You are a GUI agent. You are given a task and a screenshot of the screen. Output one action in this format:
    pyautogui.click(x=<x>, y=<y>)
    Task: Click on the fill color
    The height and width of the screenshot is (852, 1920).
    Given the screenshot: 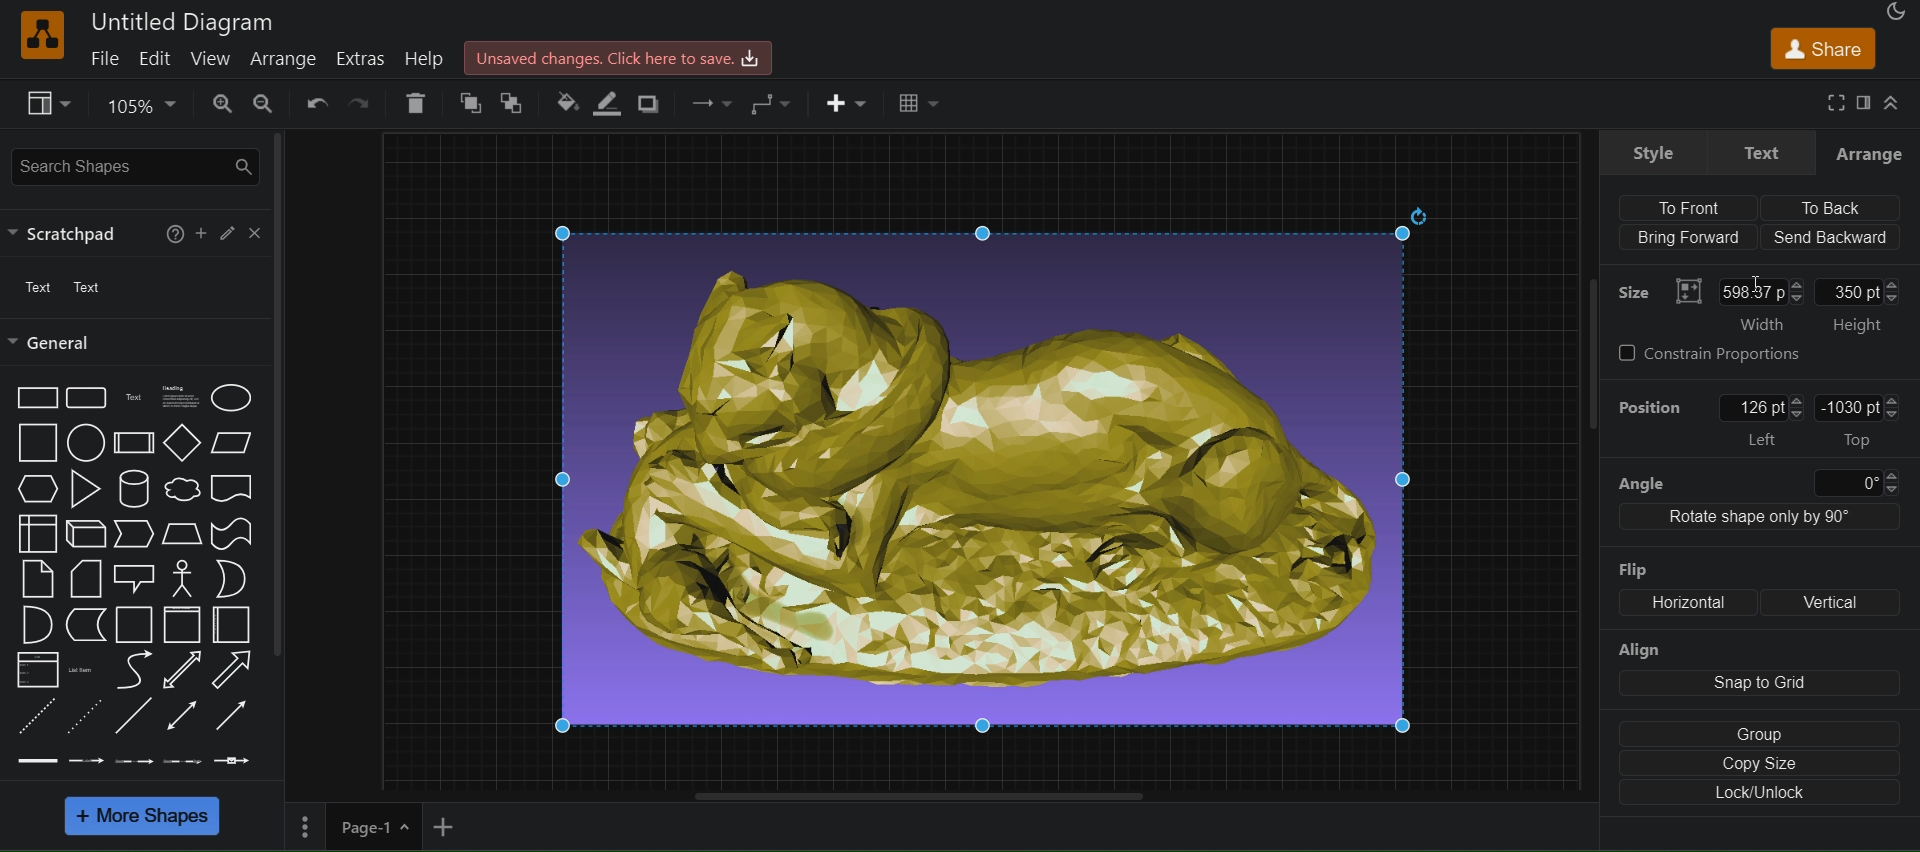 What is the action you would take?
    pyautogui.click(x=566, y=104)
    